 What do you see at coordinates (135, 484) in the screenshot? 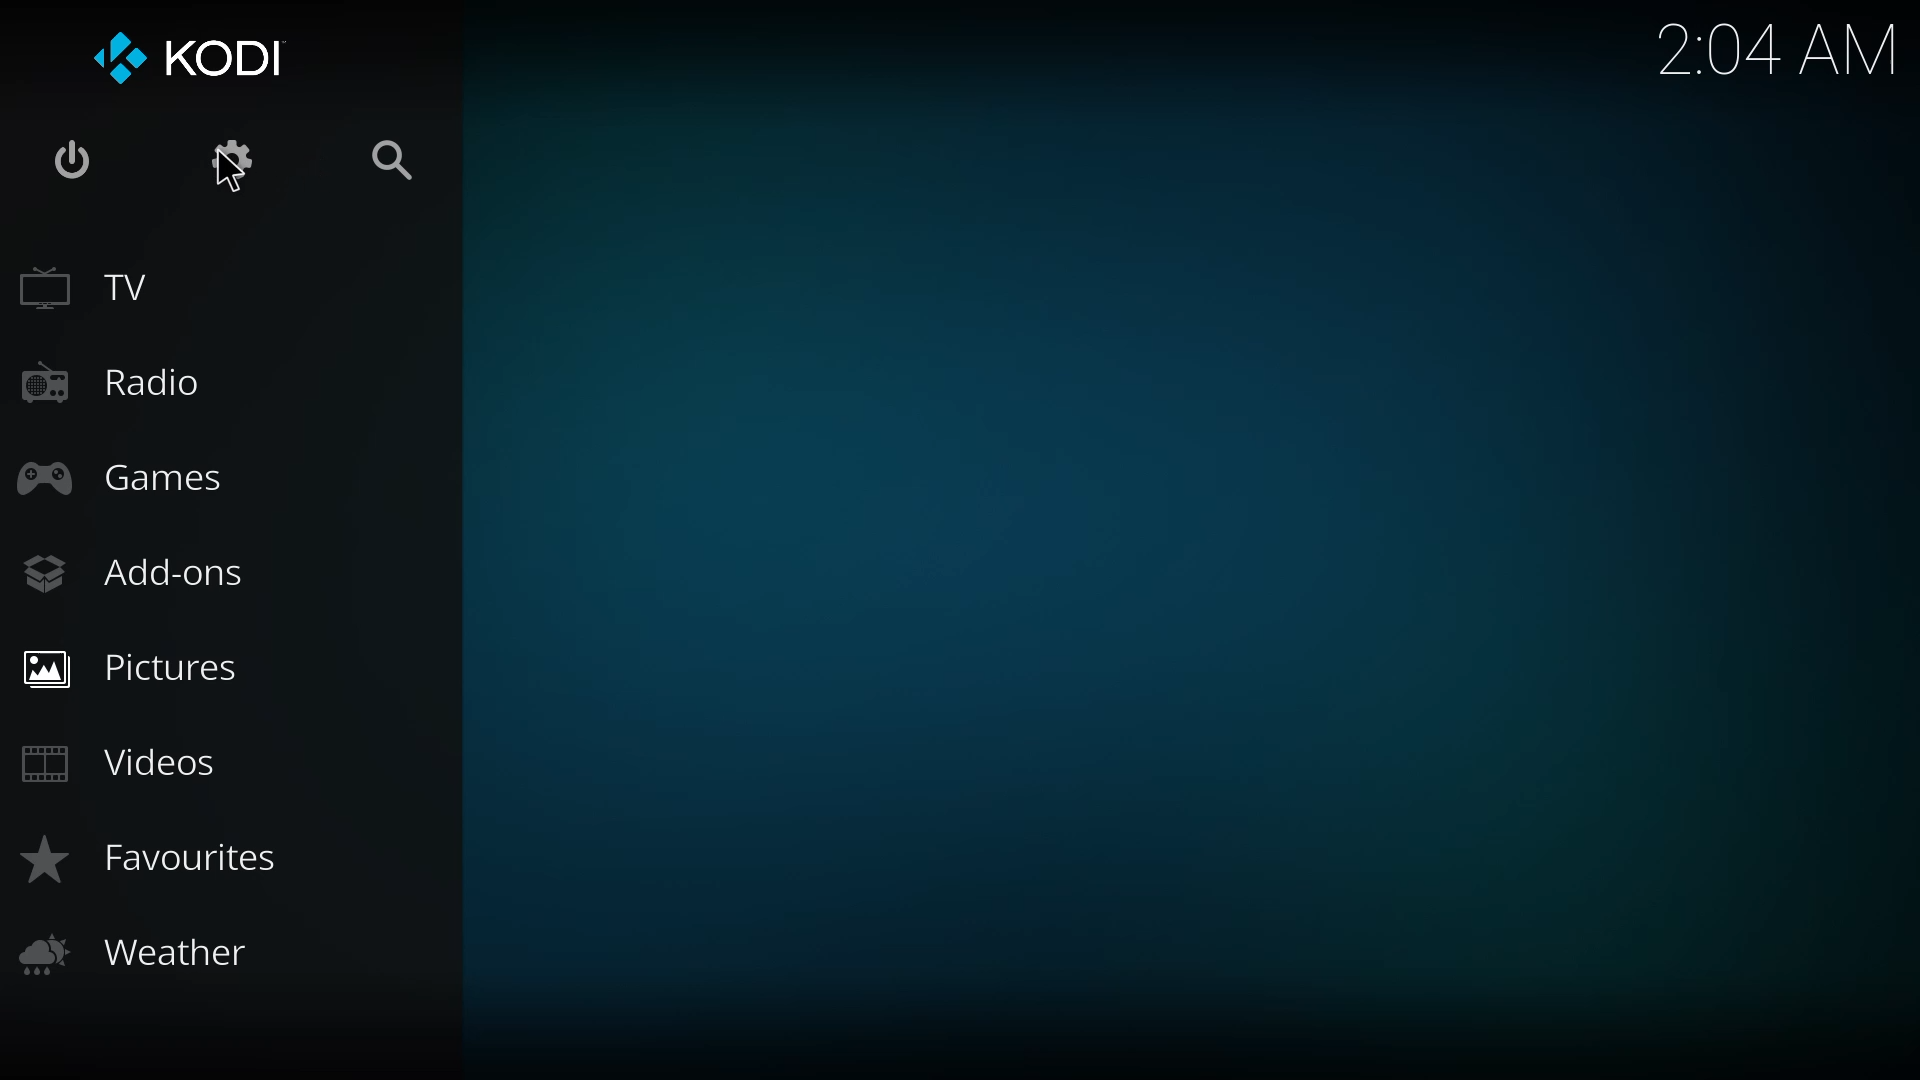
I see `games` at bounding box center [135, 484].